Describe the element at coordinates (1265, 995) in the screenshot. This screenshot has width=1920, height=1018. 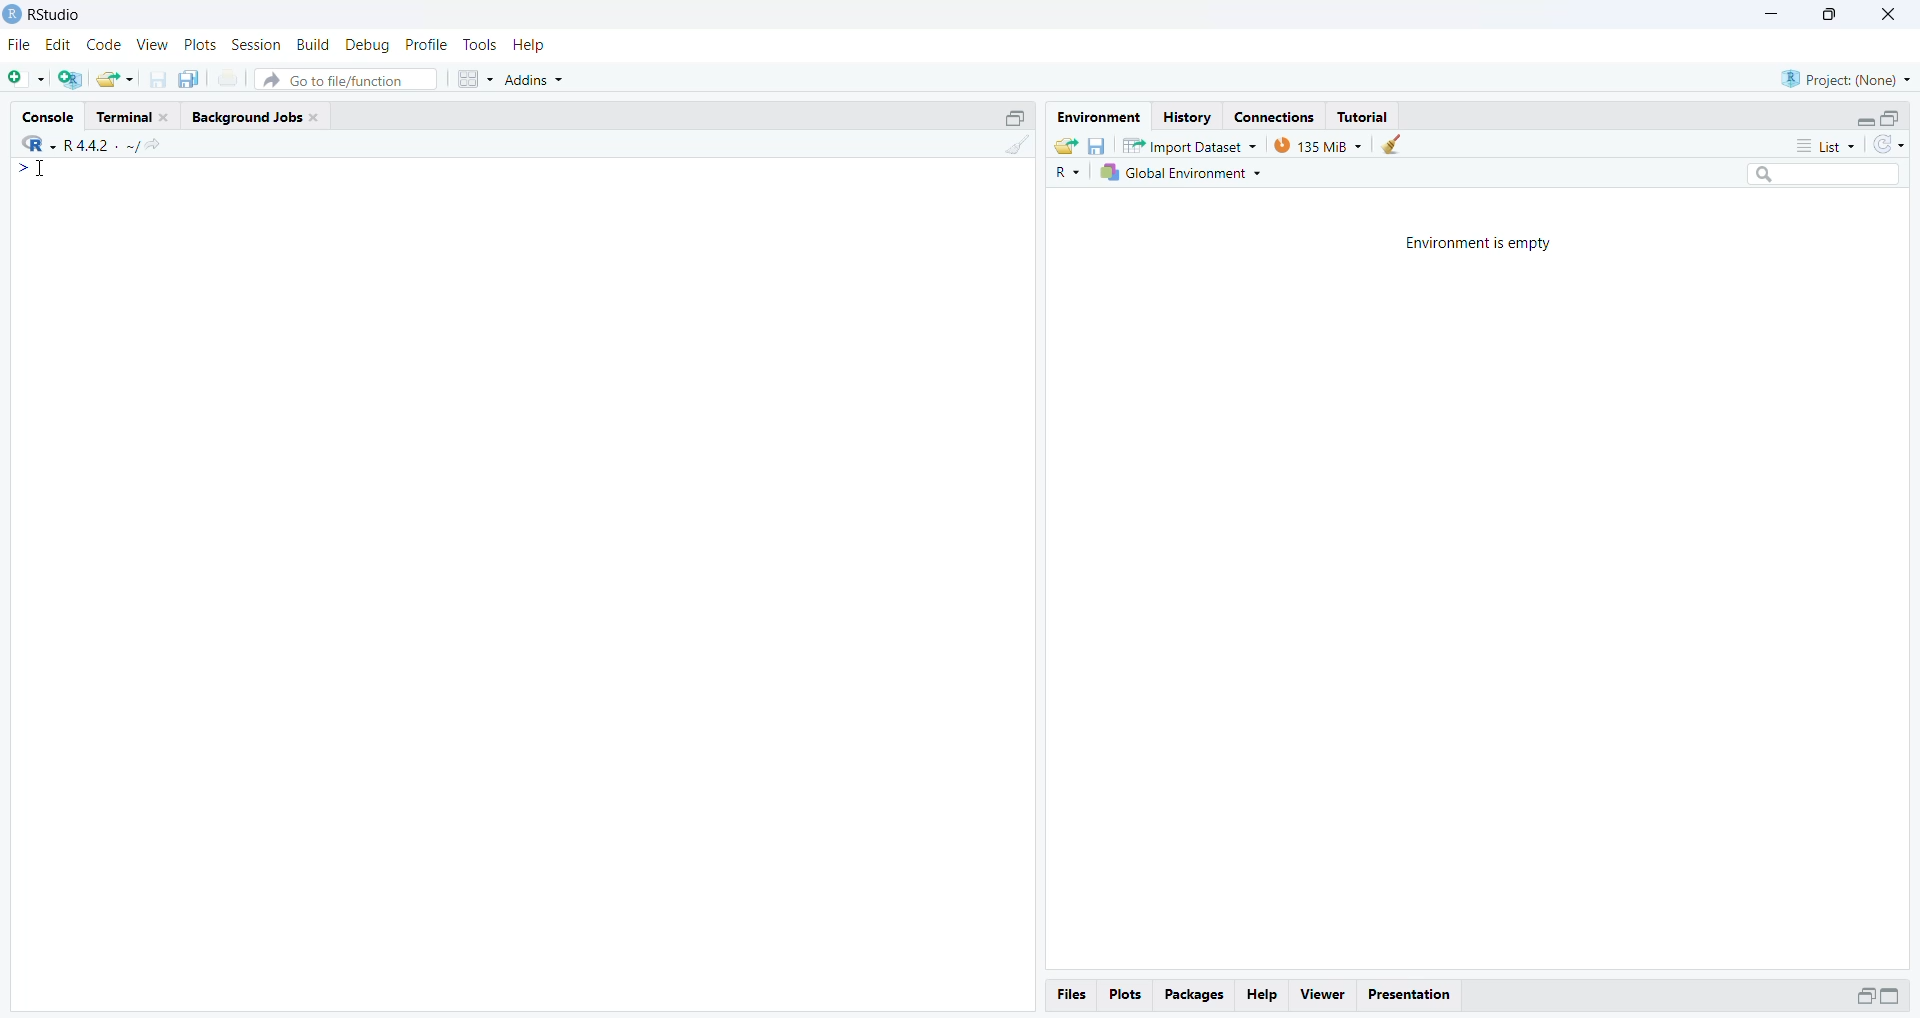
I see `Help` at that location.